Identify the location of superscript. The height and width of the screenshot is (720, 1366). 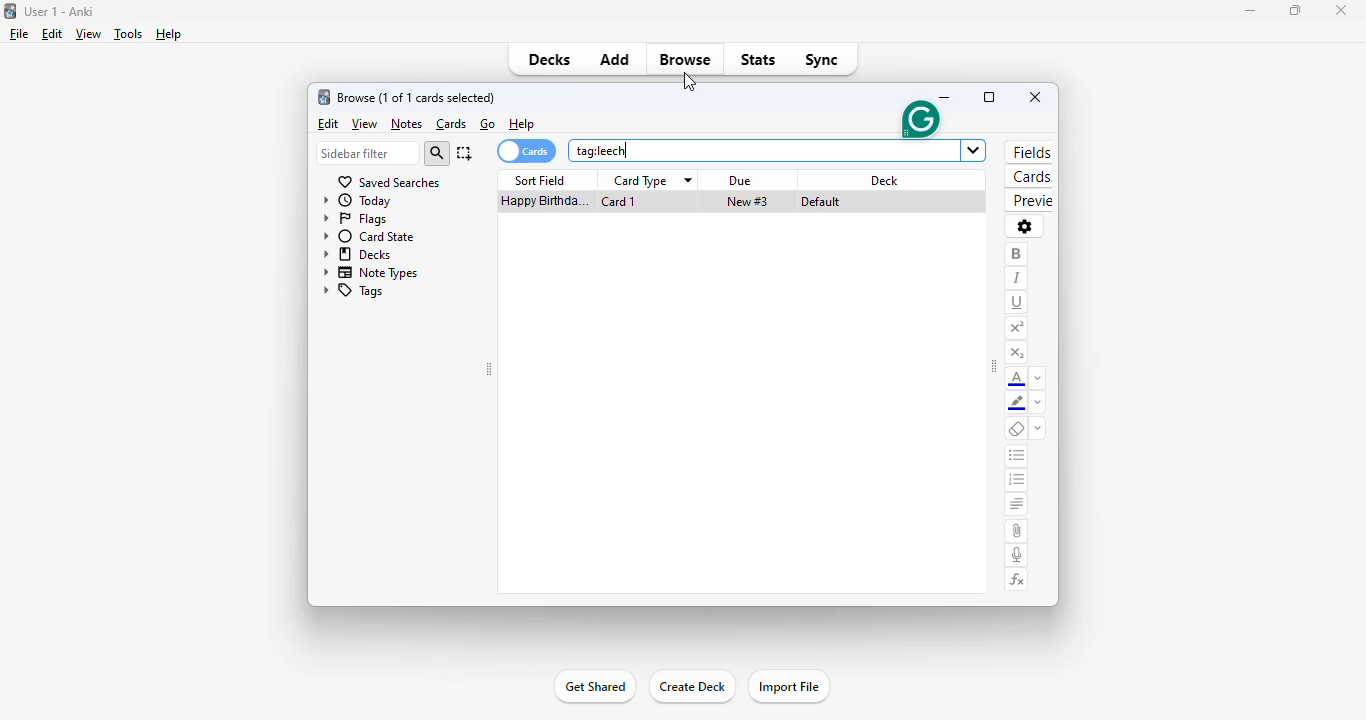
(1016, 329).